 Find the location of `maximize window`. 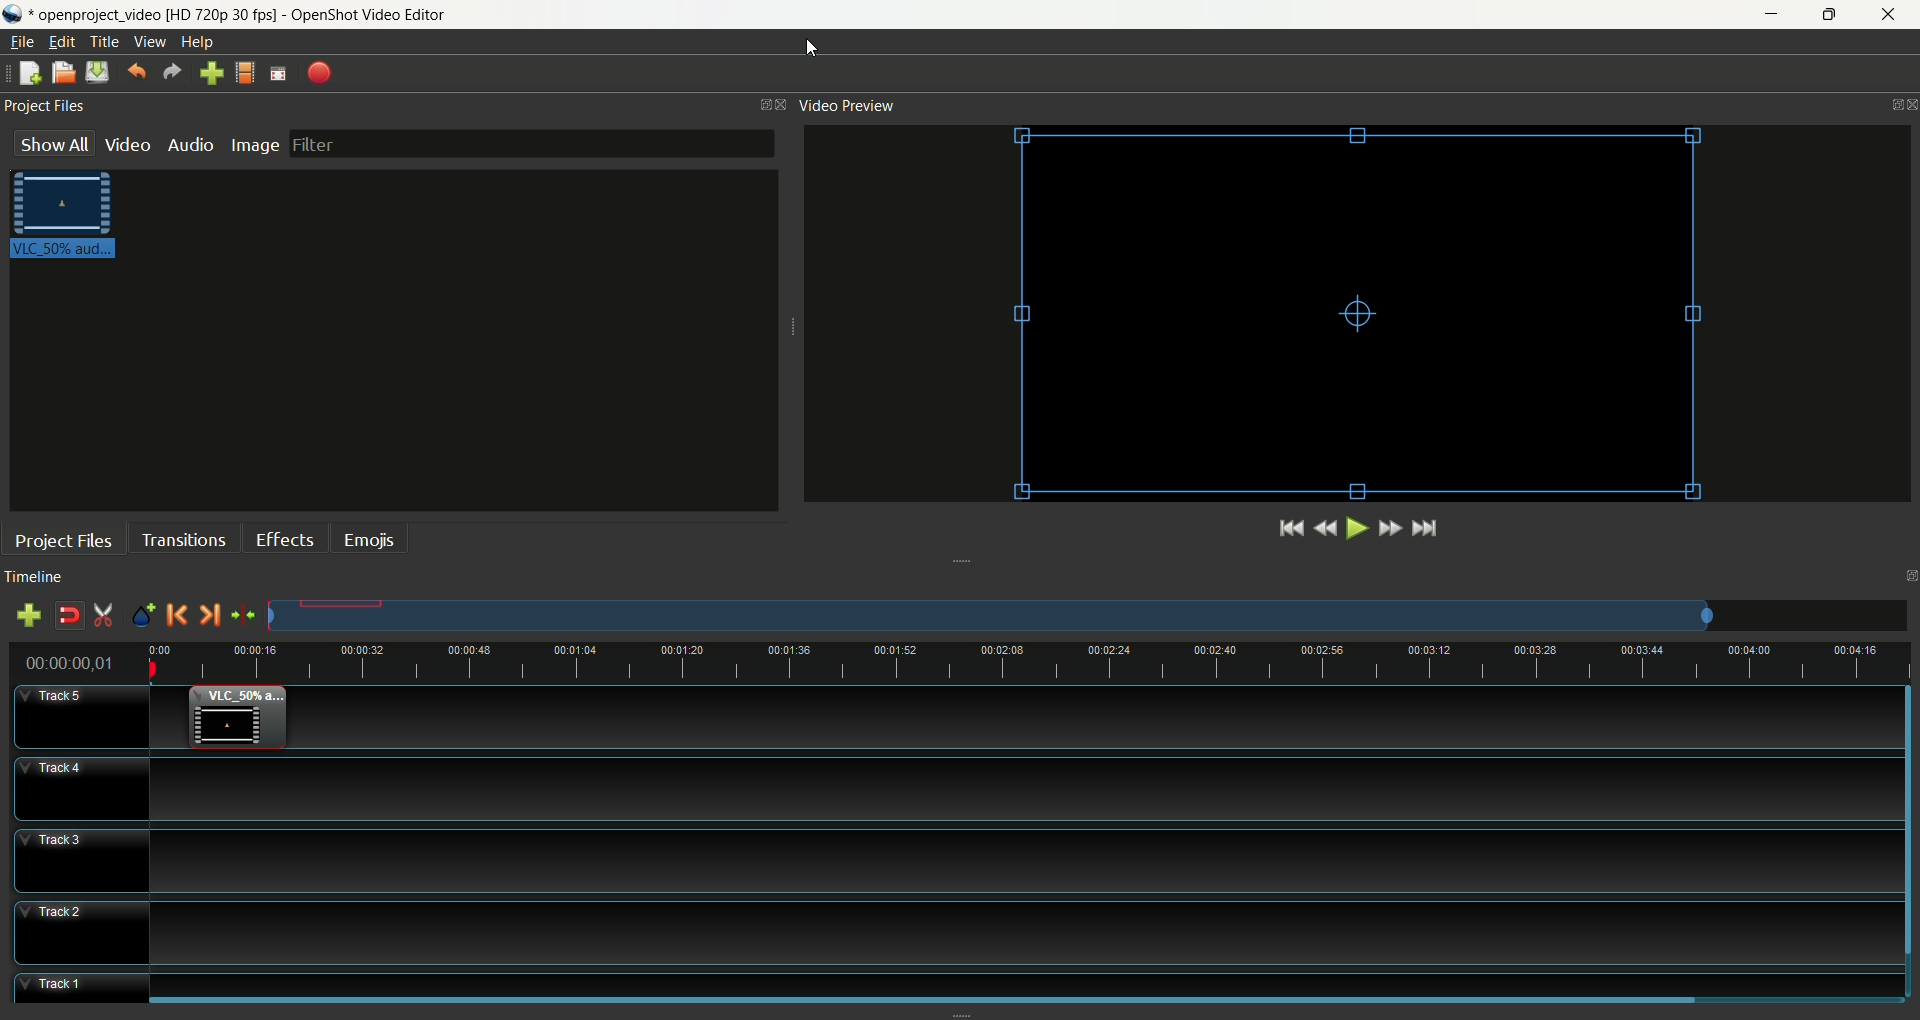

maximize window is located at coordinates (761, 105).